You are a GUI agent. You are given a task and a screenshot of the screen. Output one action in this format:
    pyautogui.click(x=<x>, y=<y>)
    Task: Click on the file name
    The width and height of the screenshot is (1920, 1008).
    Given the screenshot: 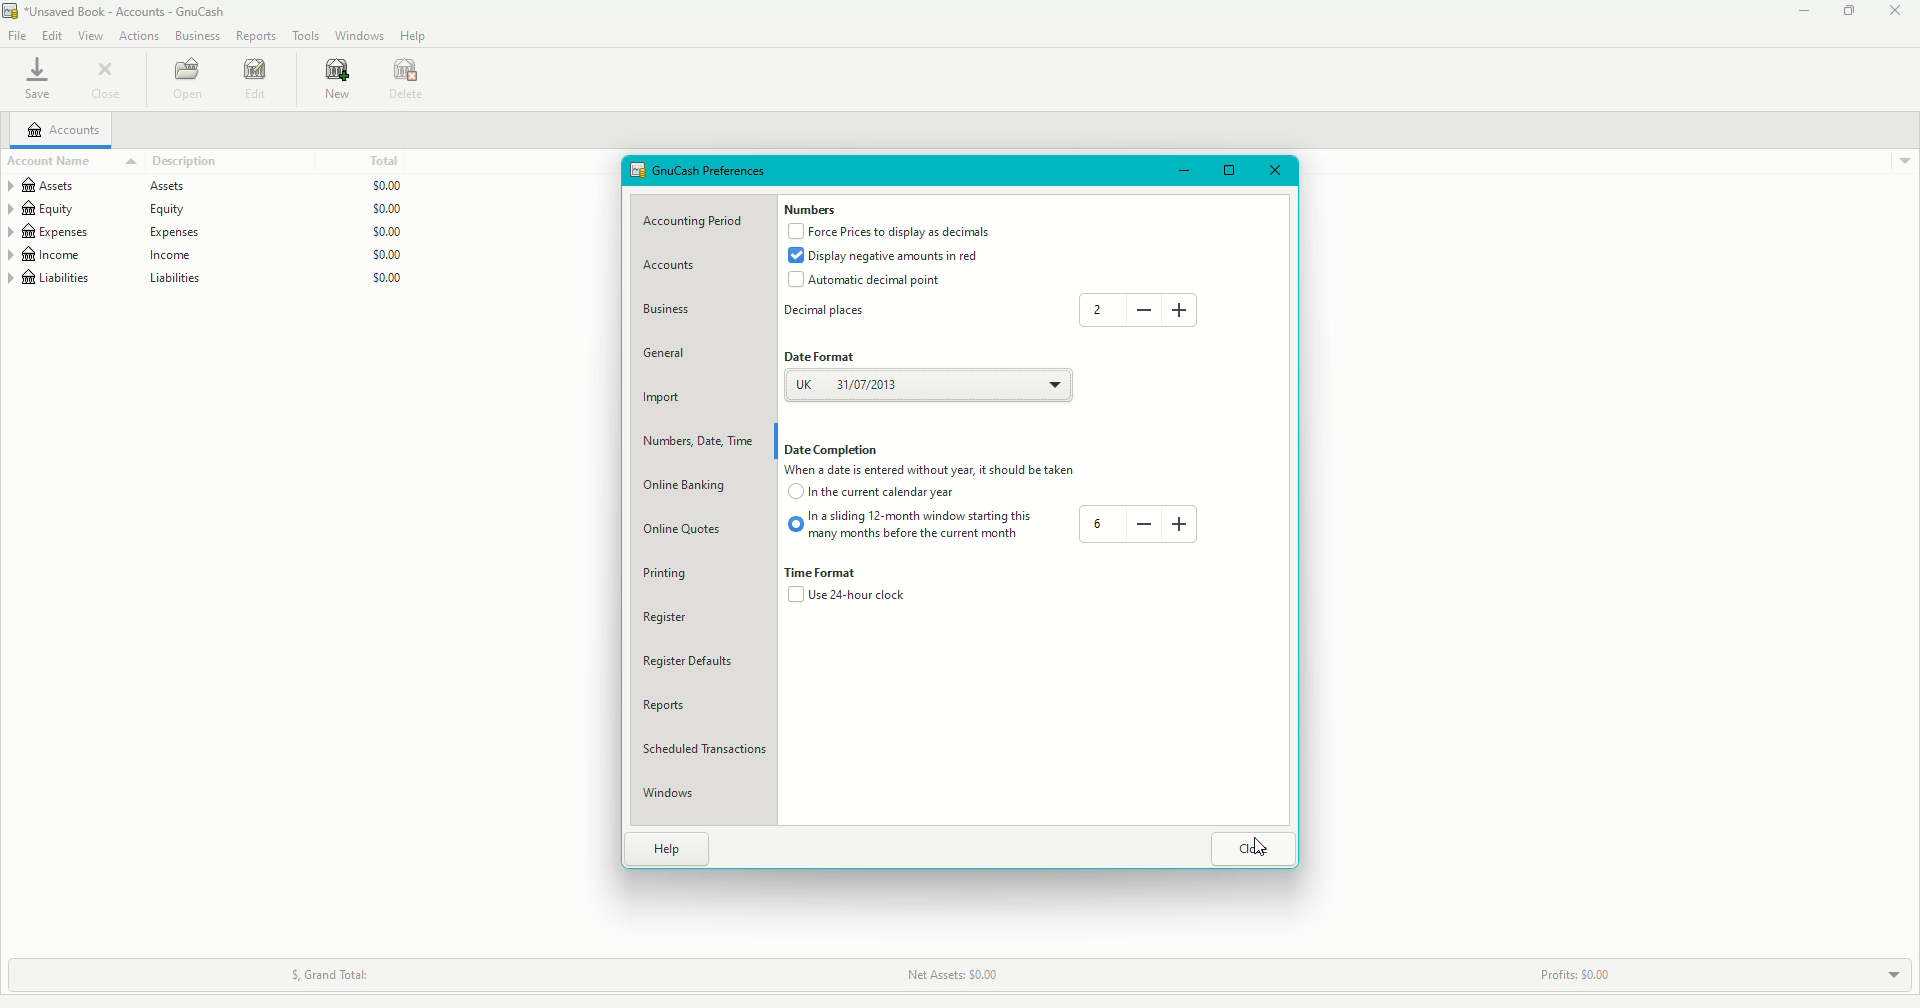 What is the action you would take?
    pyautogui.click(x=130, y=12)
    